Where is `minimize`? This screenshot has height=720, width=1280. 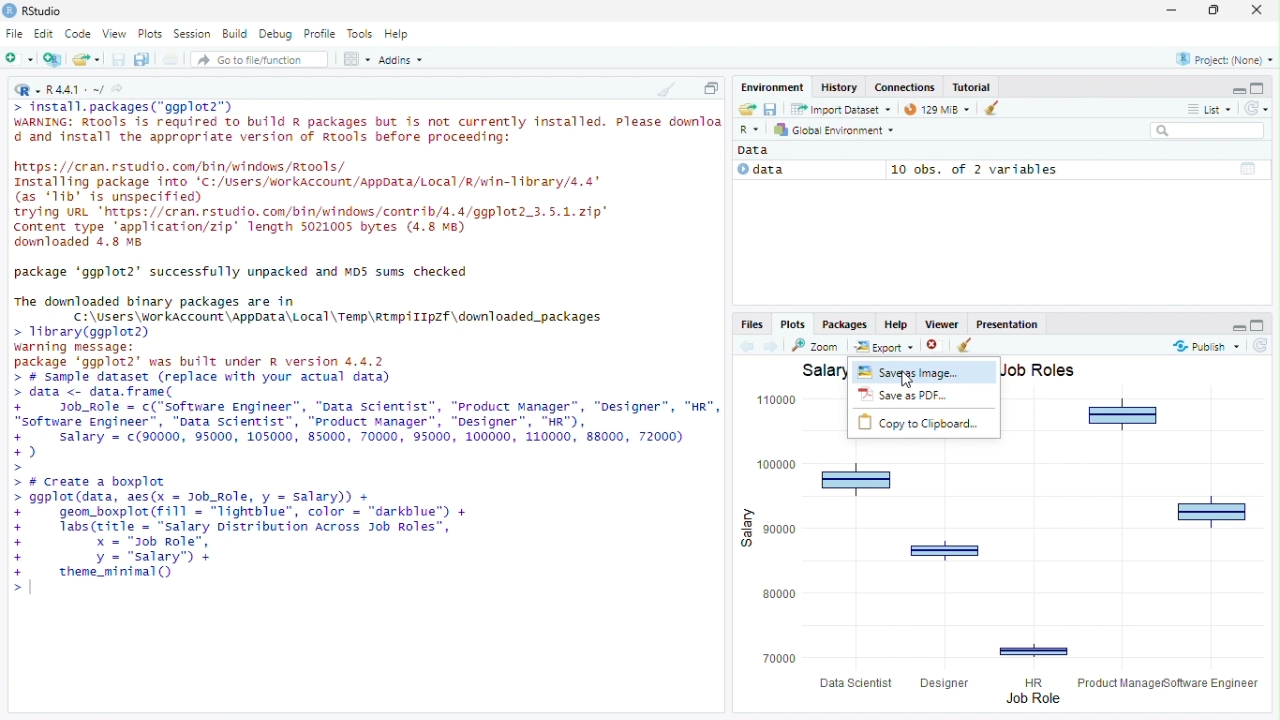
minimize is located at coordinates (1233, 326).